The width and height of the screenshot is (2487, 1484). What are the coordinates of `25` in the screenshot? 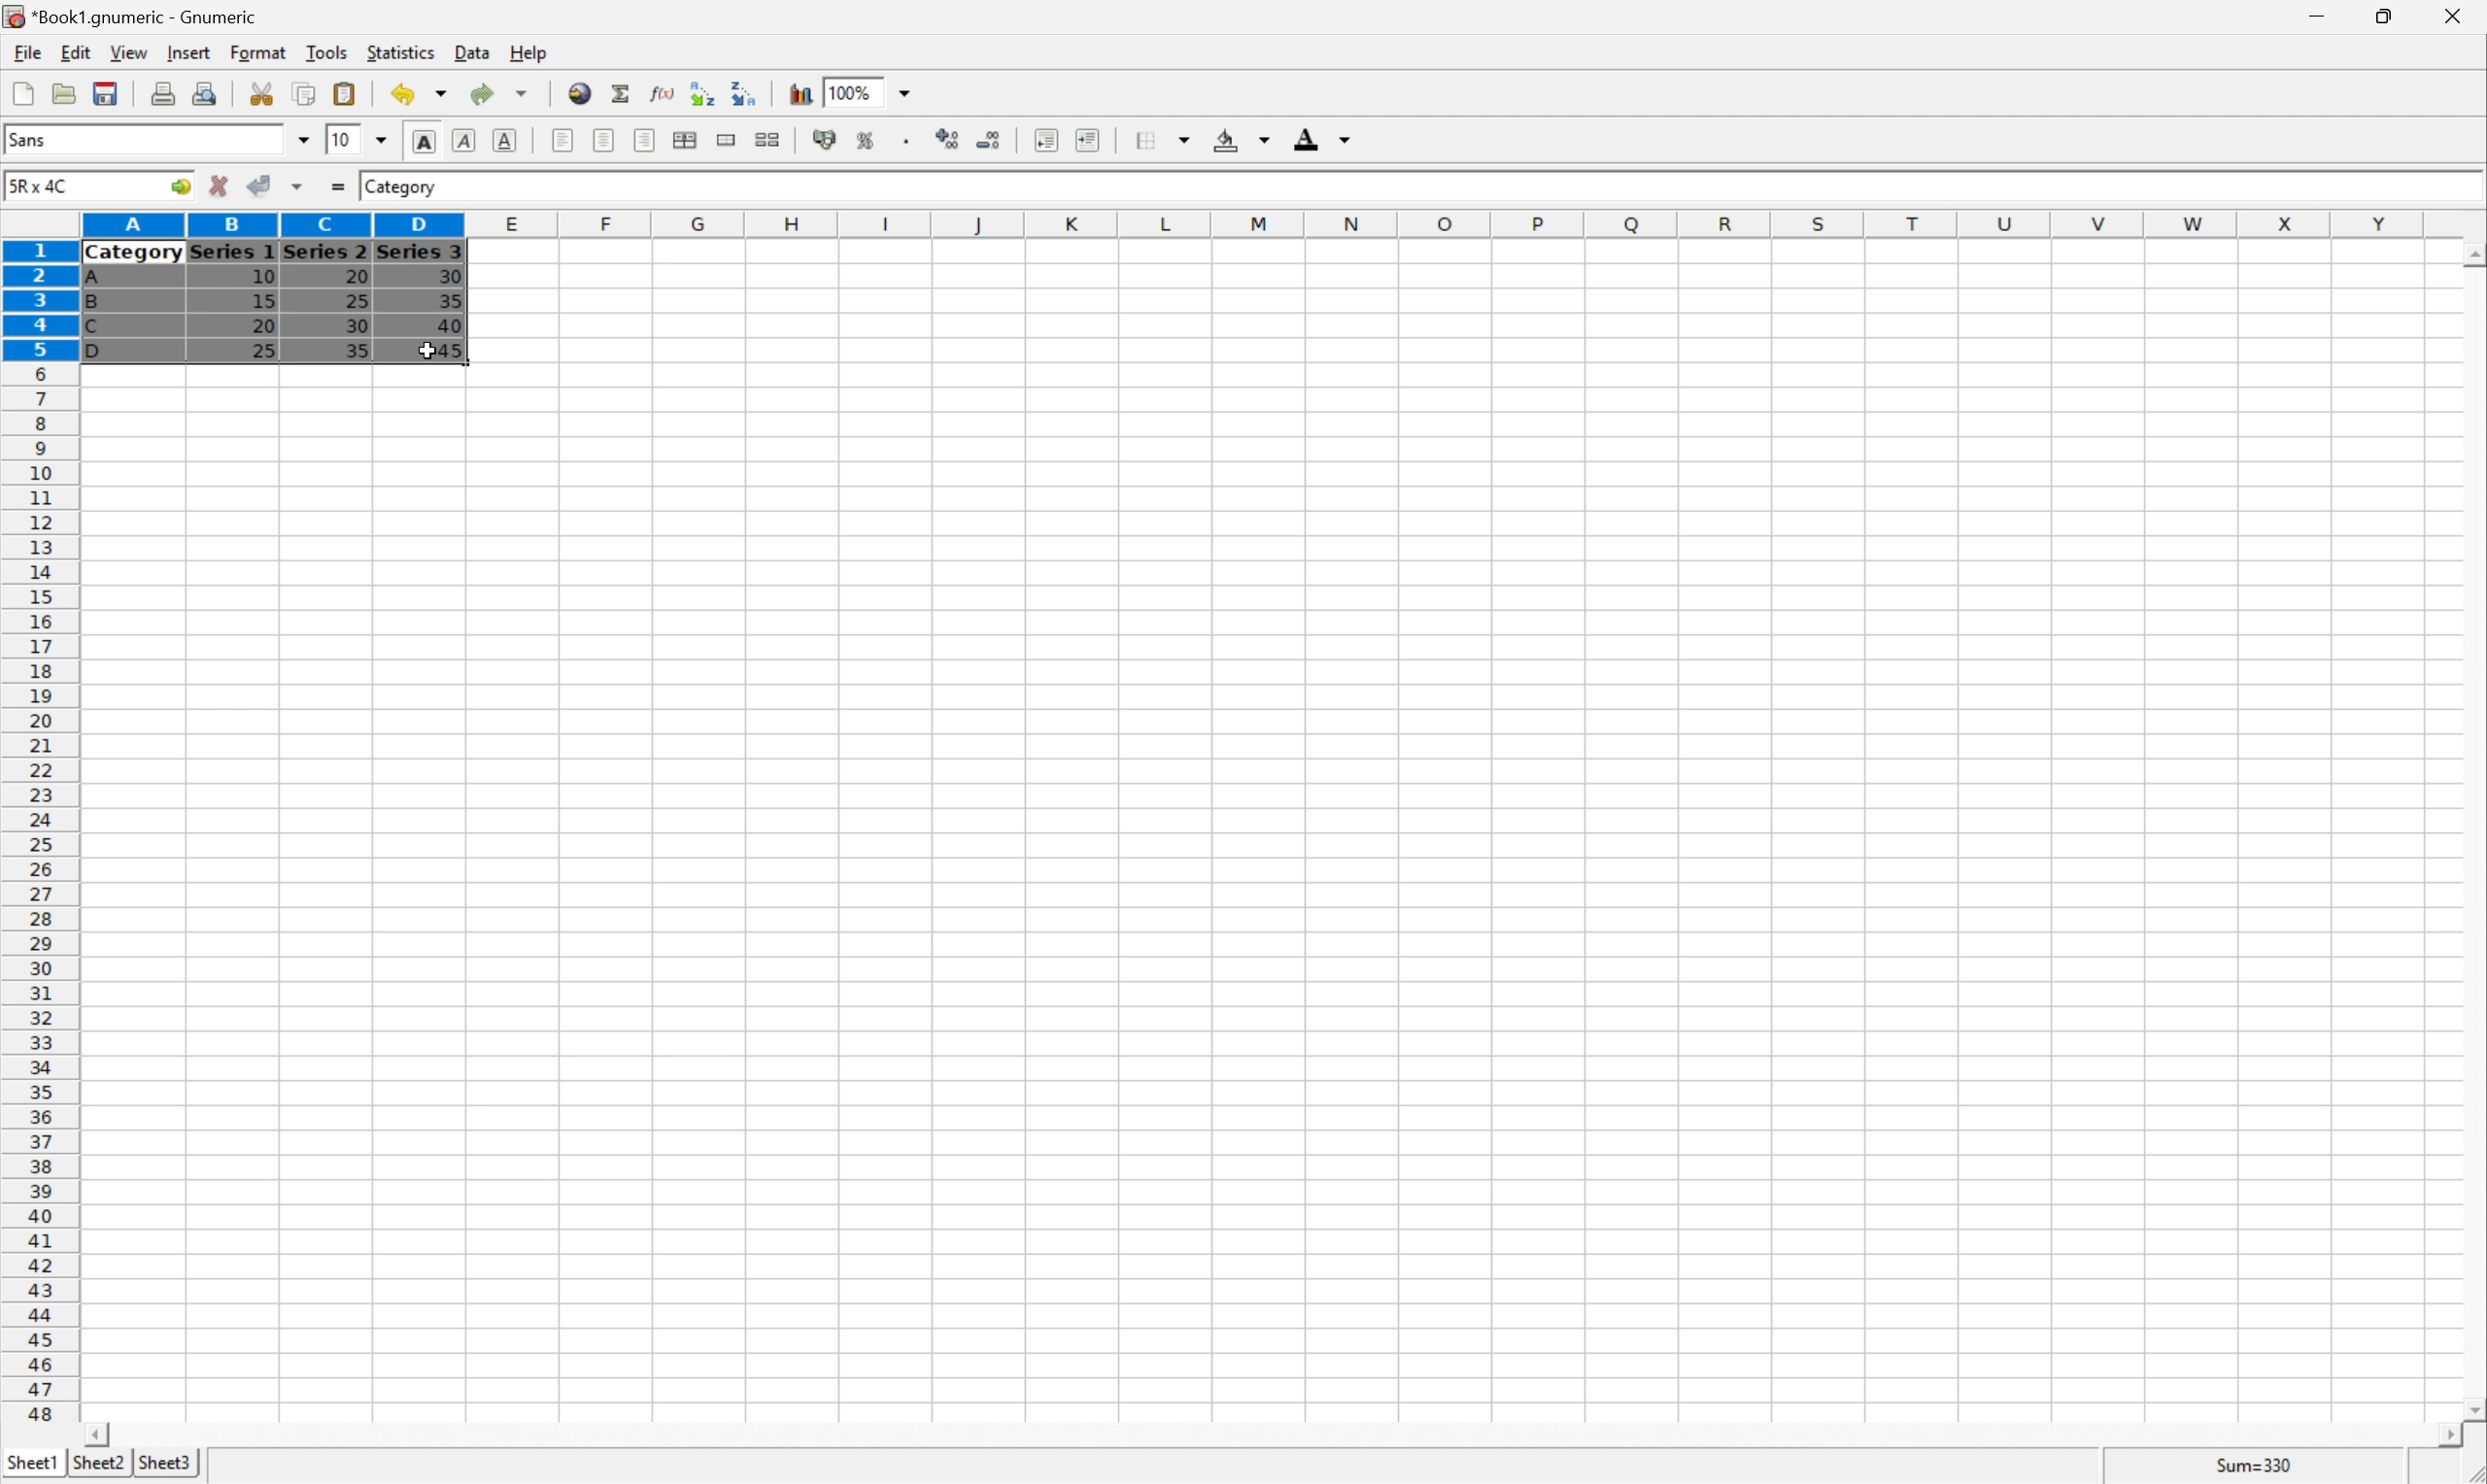 It's located at (263, 352).